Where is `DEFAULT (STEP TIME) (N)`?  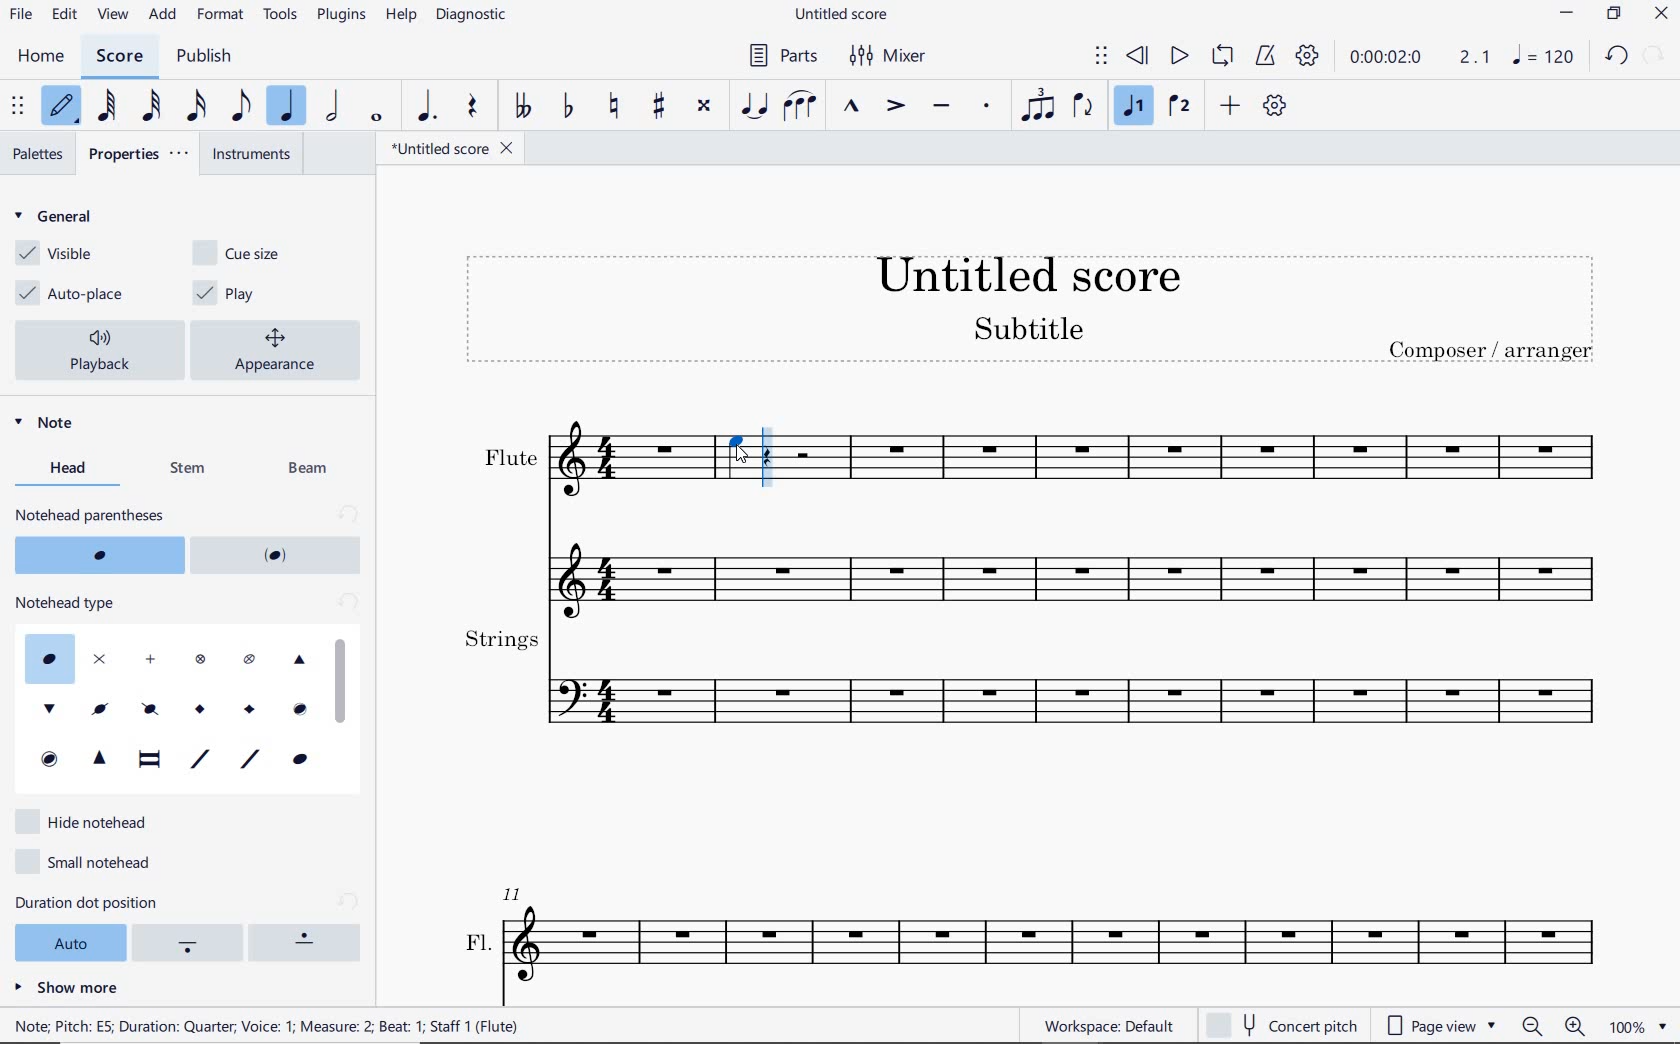
DEFAULT (STEP TIME) (N) is located at coordinates (61, 107).